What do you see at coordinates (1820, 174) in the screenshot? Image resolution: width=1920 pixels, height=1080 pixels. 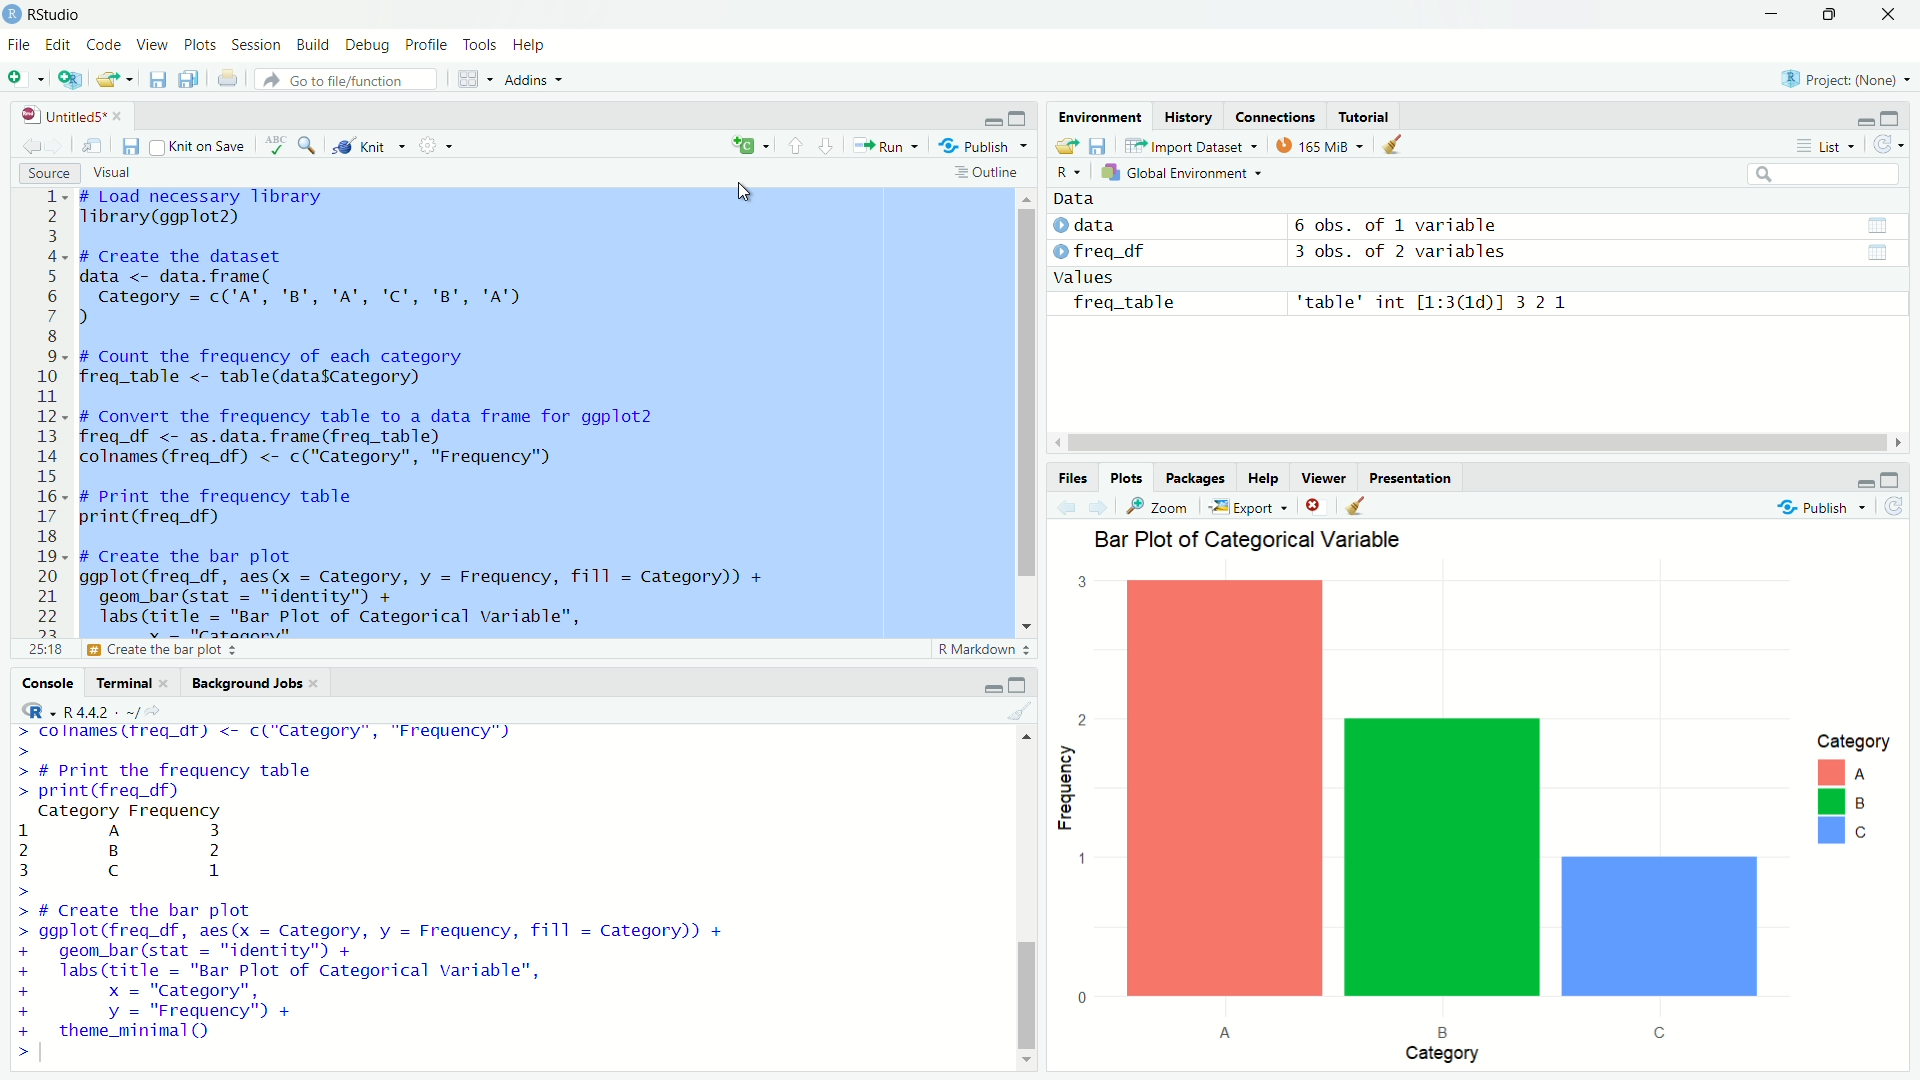 I see `search bar` at bounding box center [1820, 174].